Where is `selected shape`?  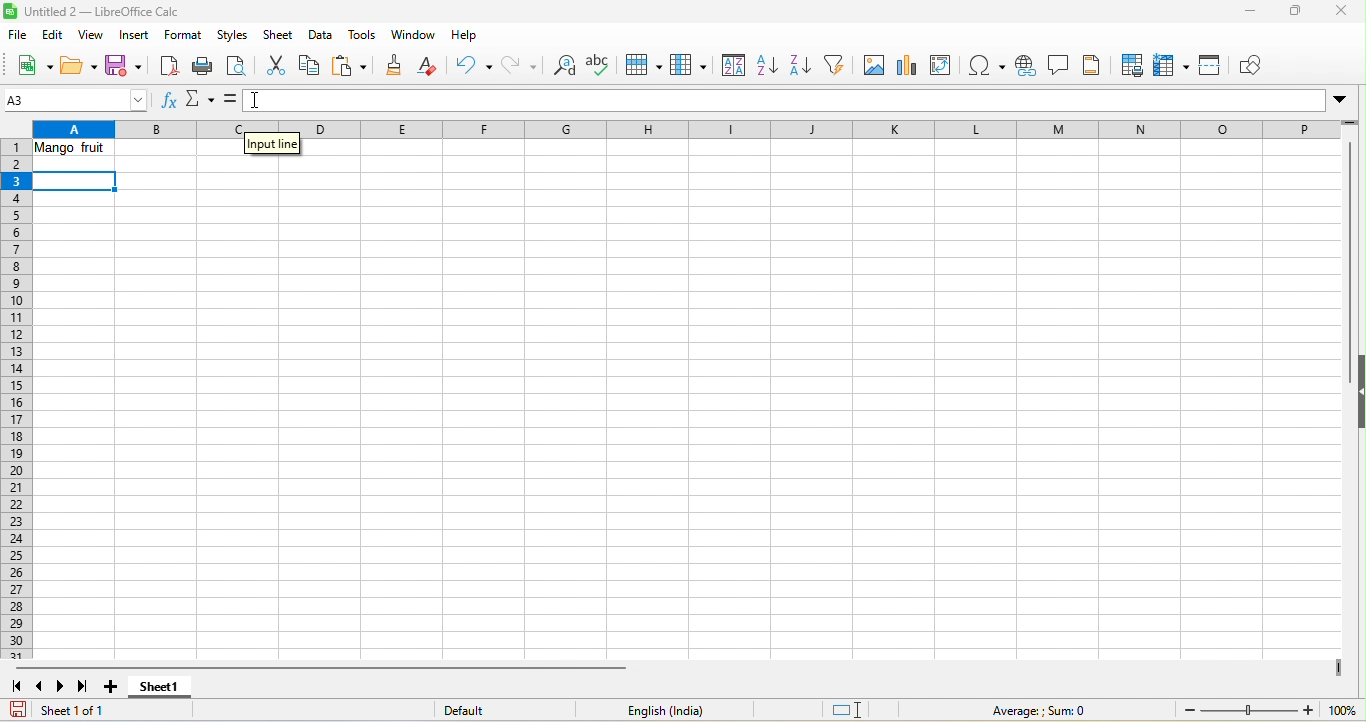 selected shape is located at coordinates (75, 183).